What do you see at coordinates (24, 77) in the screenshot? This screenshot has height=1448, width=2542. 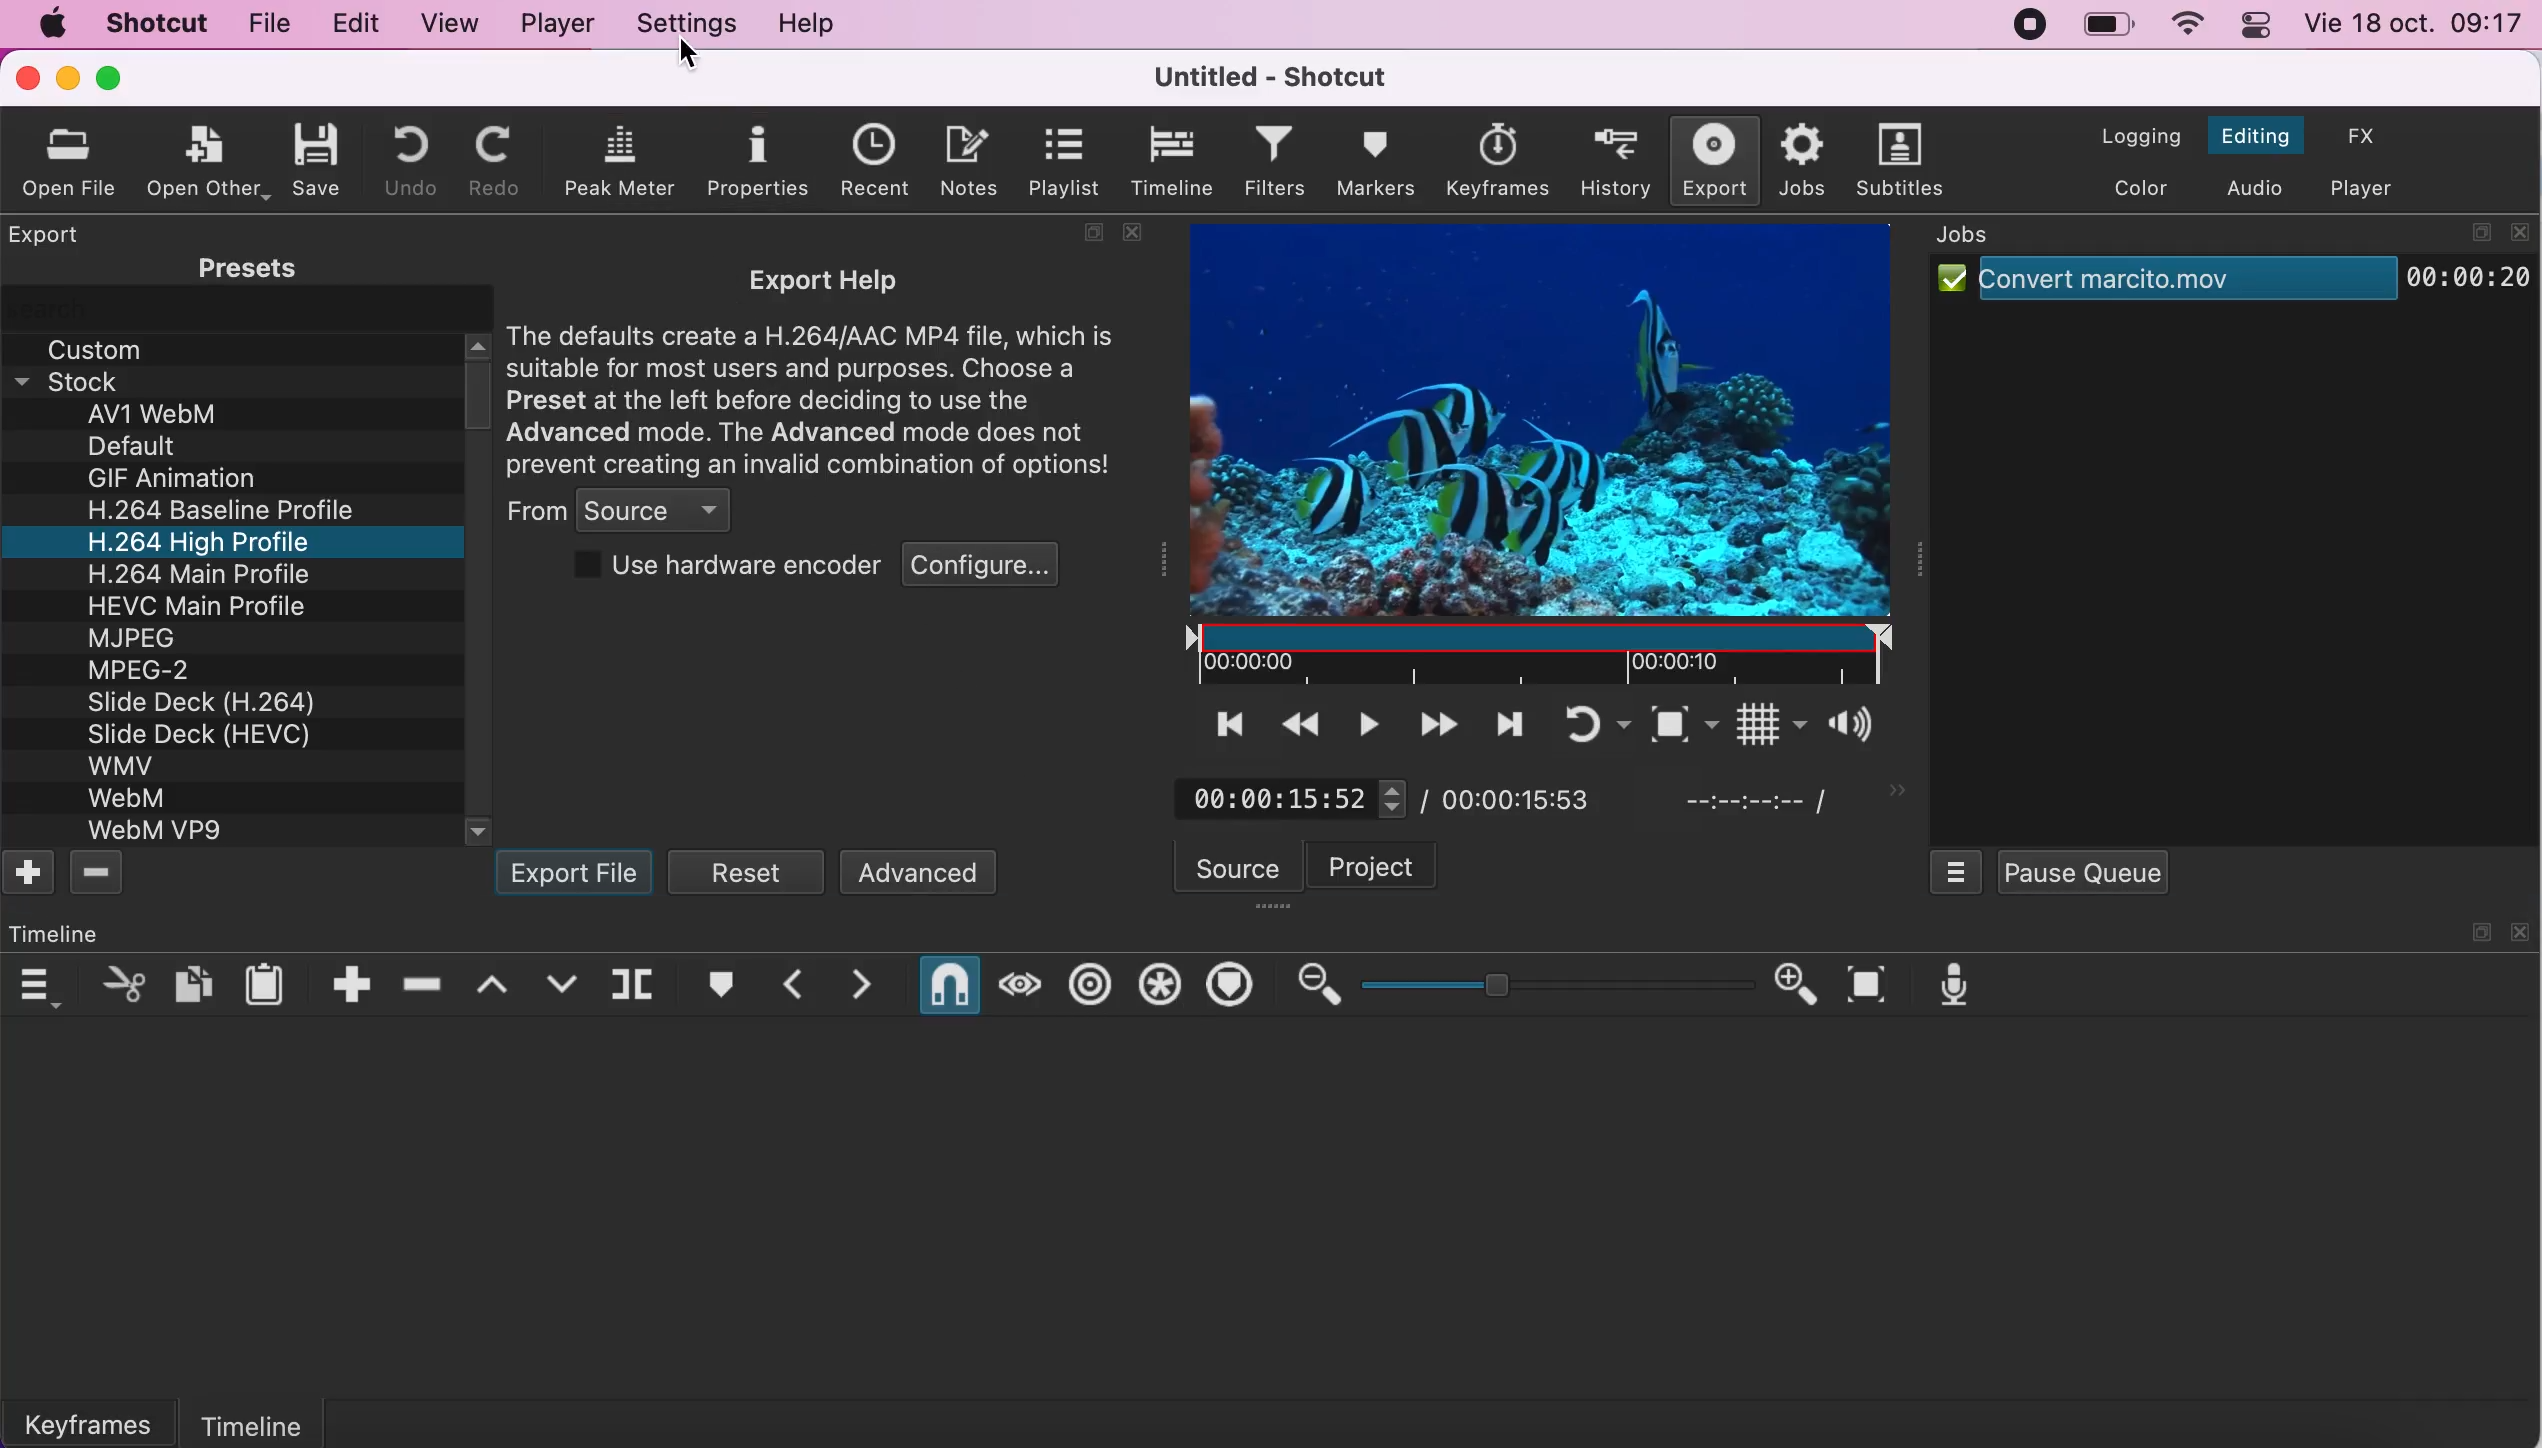 I see `close` at bounding box center [24, 77].